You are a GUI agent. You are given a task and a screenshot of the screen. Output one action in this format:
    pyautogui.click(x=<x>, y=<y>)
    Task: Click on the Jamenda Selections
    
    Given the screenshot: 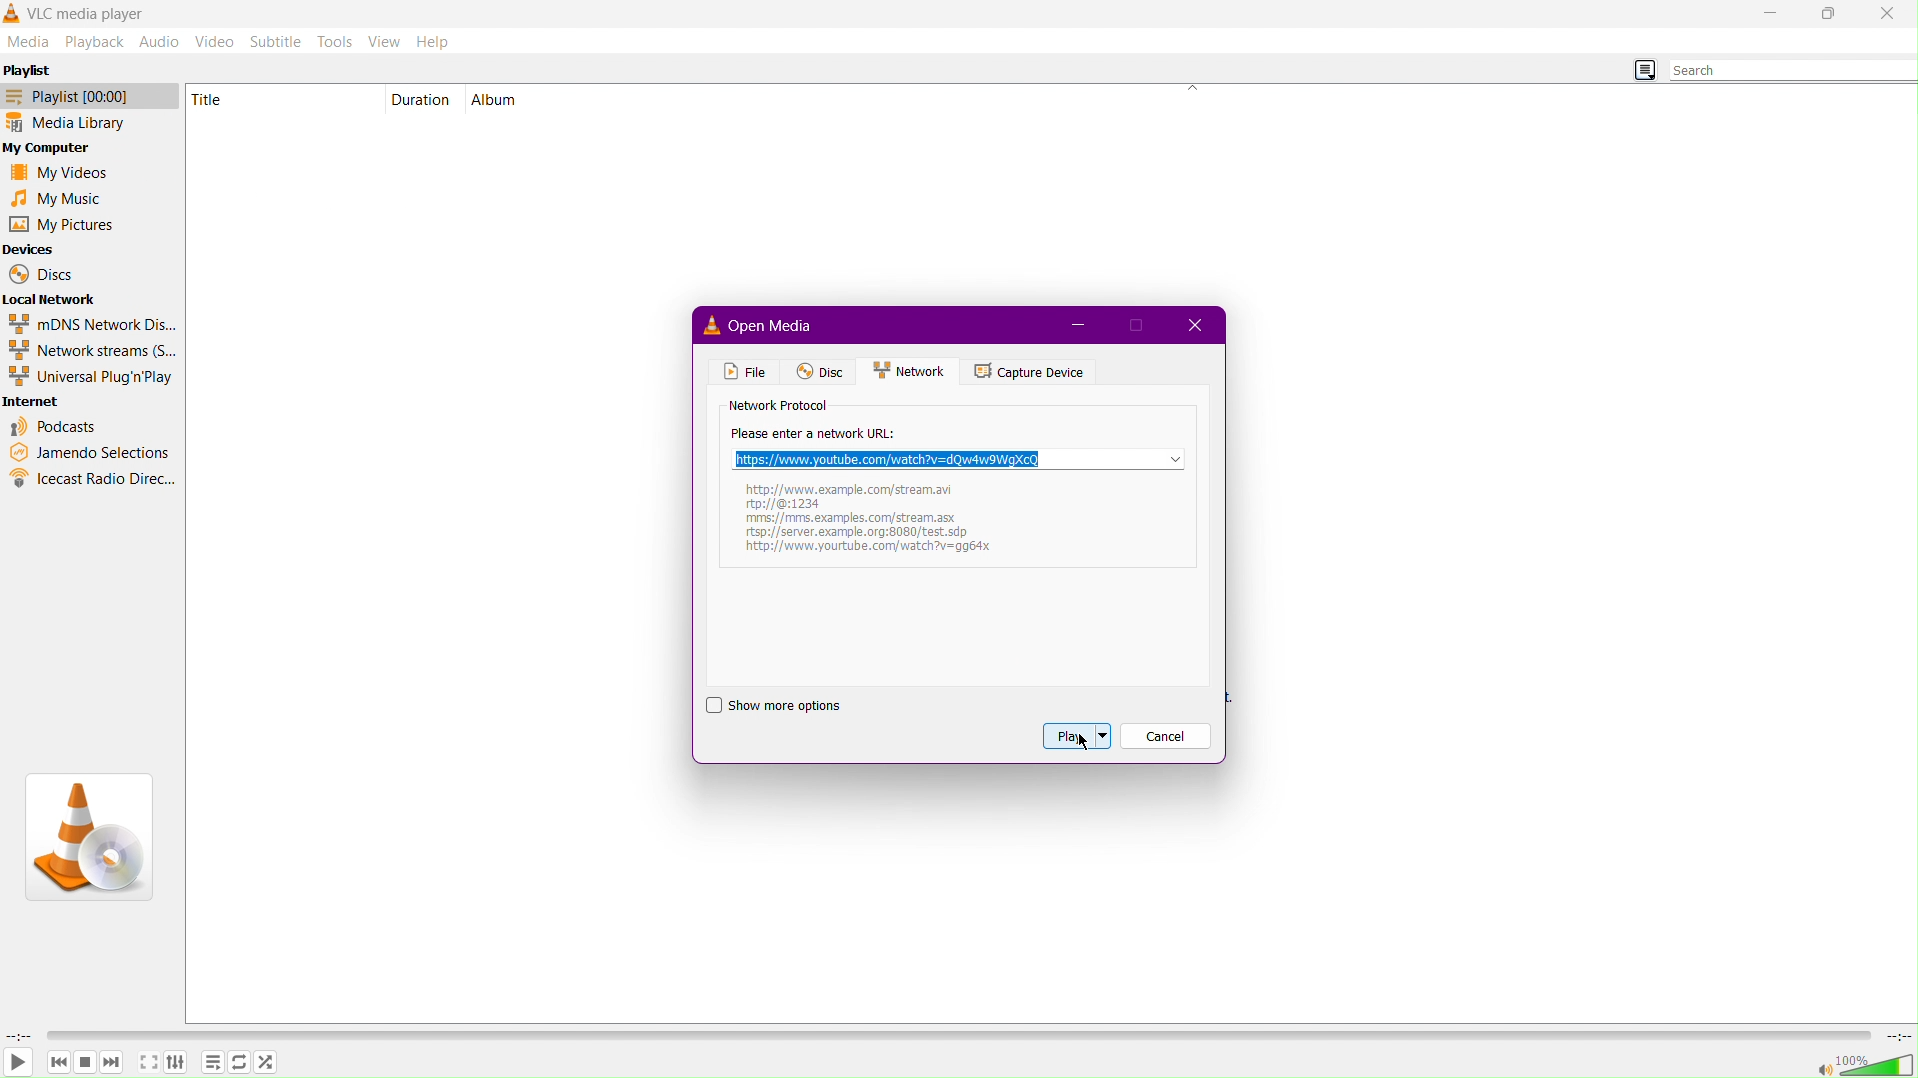 What is the action you would take?
    pyautogui.click(x=90, y=452)
    